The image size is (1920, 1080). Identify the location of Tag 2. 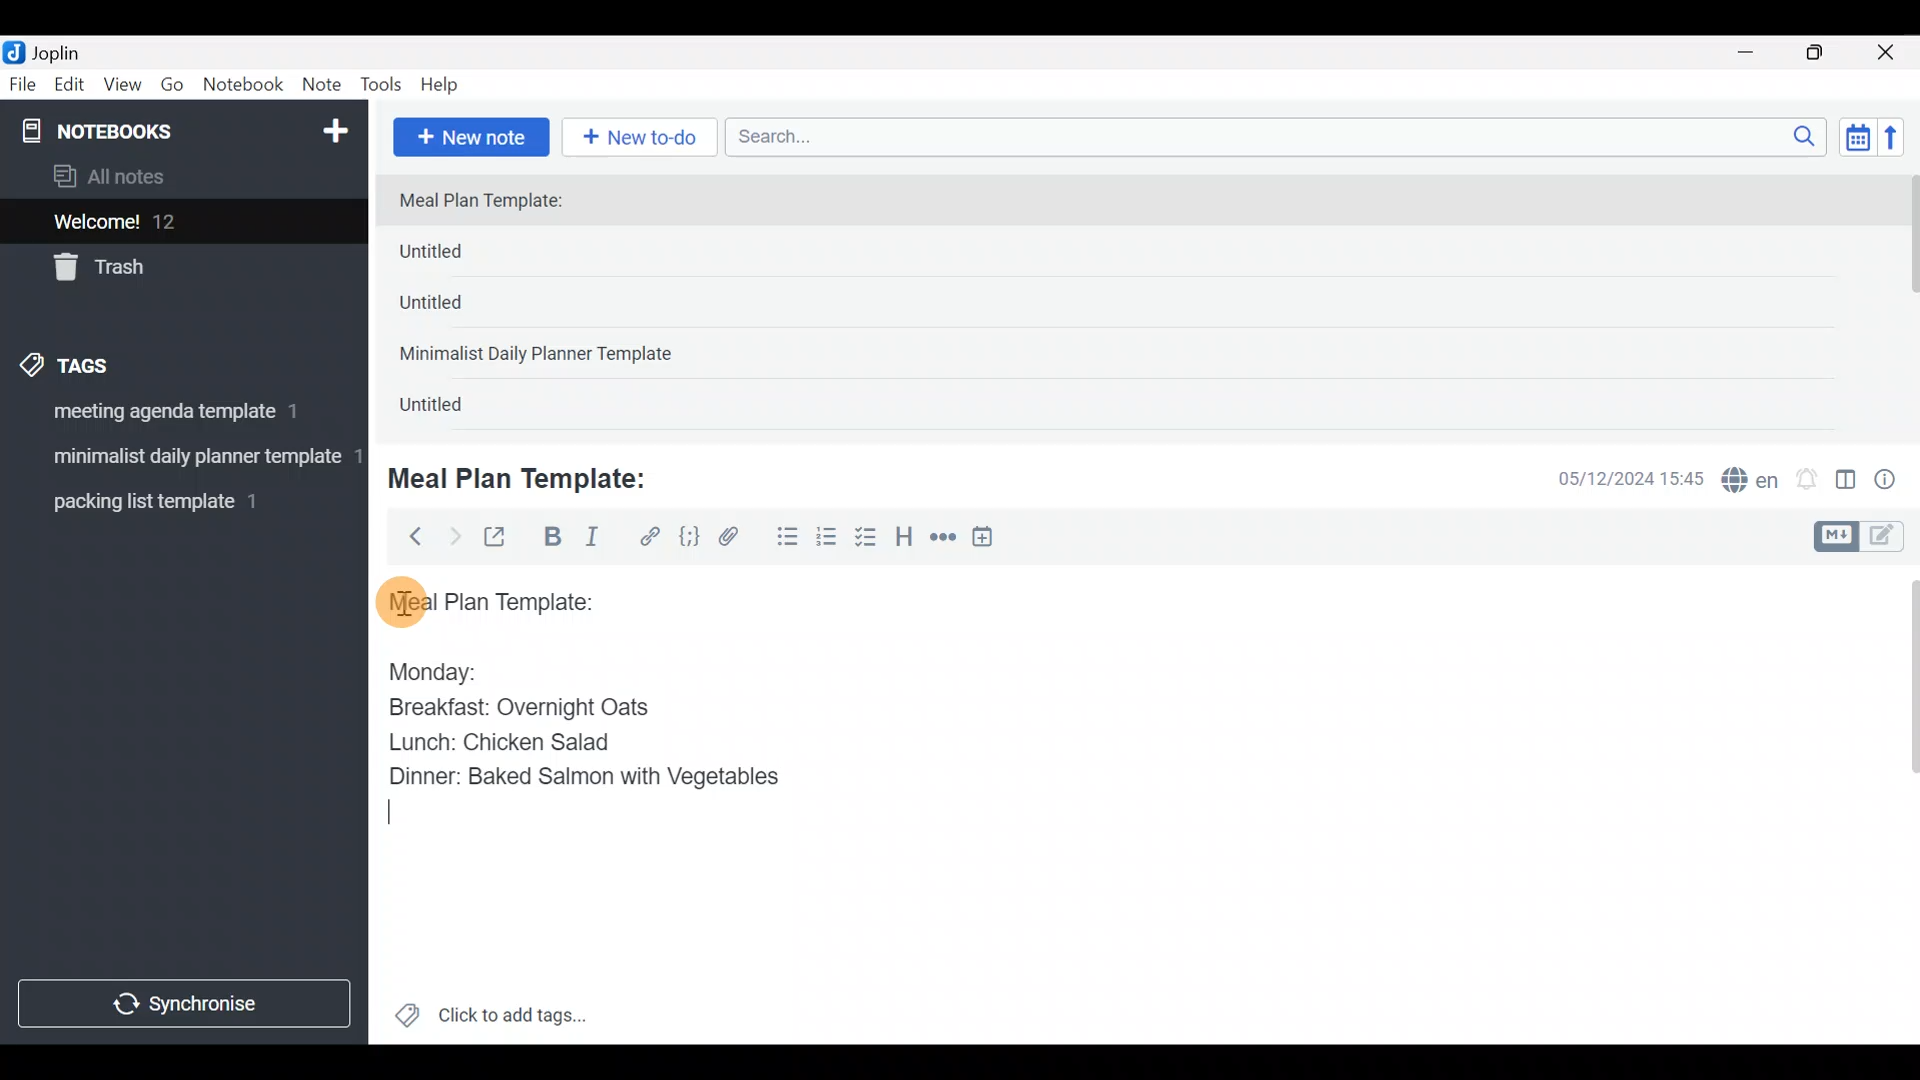
(183, 459).